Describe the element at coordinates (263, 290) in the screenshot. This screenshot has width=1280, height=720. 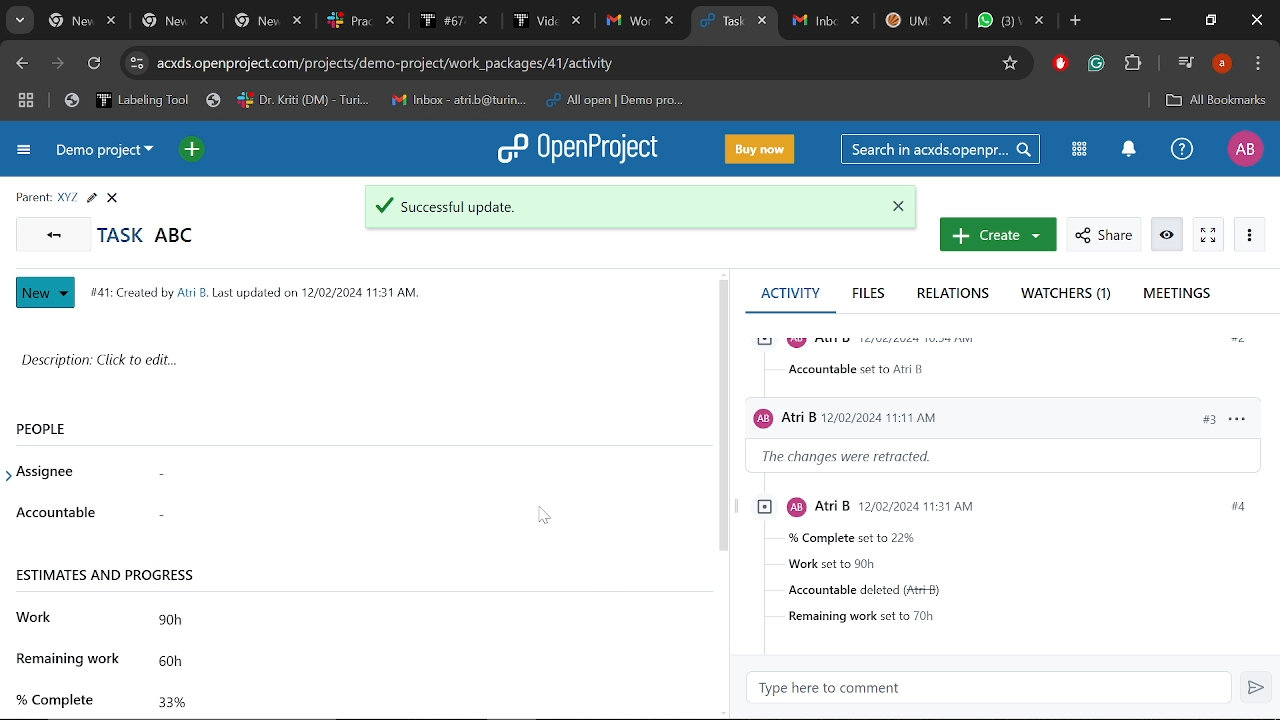
I see `task info` at that location.